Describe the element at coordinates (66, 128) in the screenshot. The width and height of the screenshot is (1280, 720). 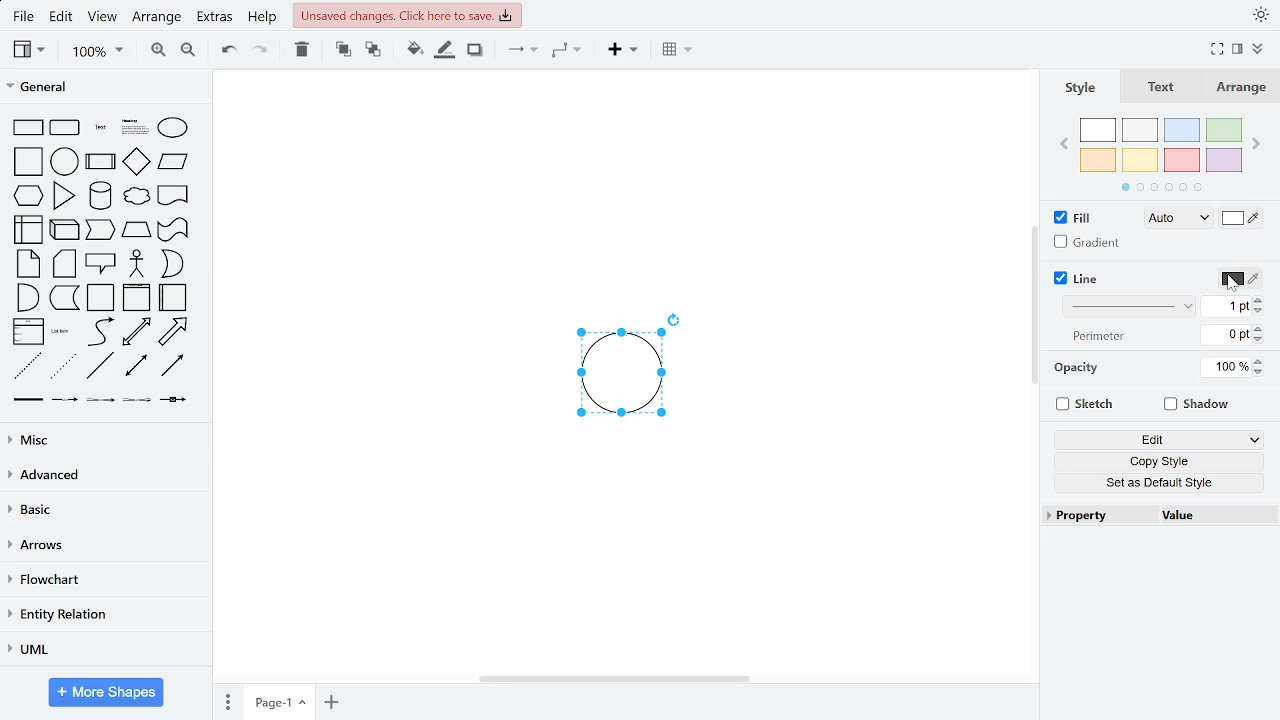
I see `rounded rectangle` at that location.